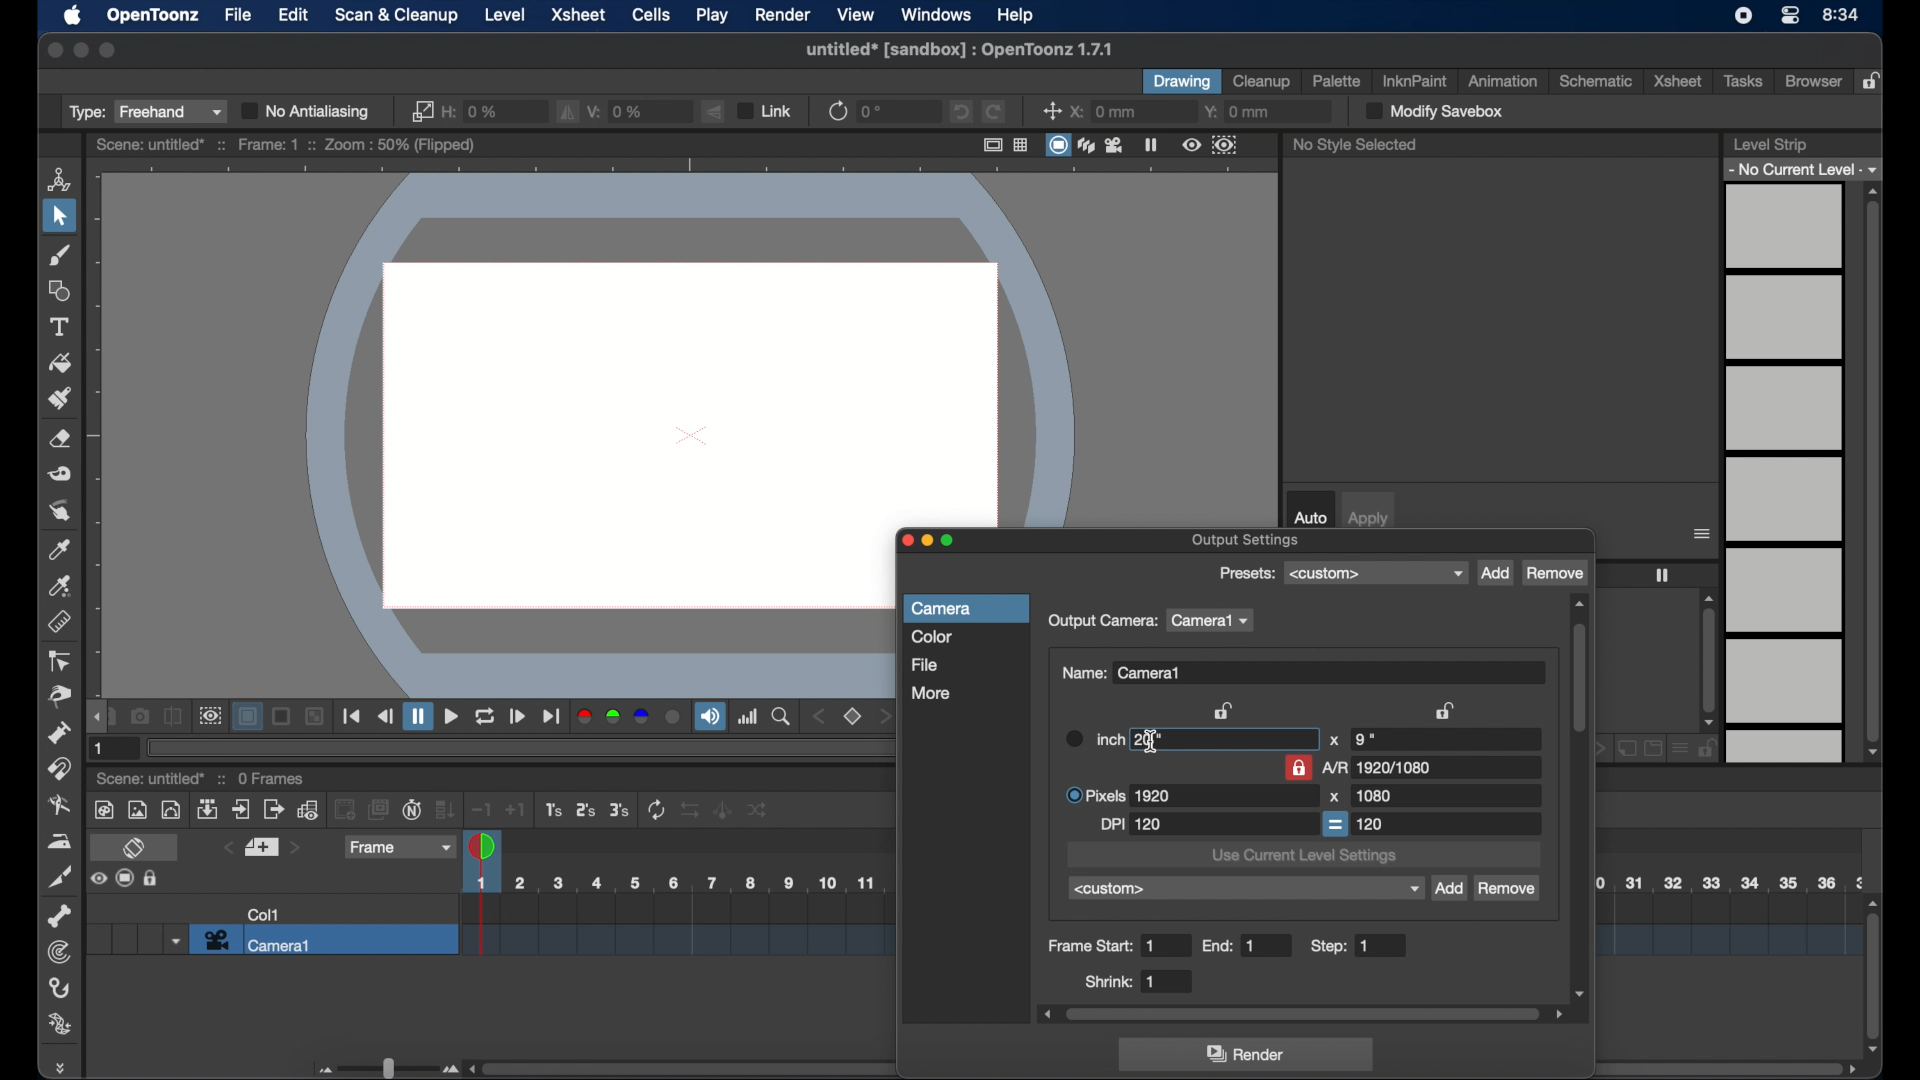 The image size is (1920, 1080). I want to click on finger tool, so click(60, 511).